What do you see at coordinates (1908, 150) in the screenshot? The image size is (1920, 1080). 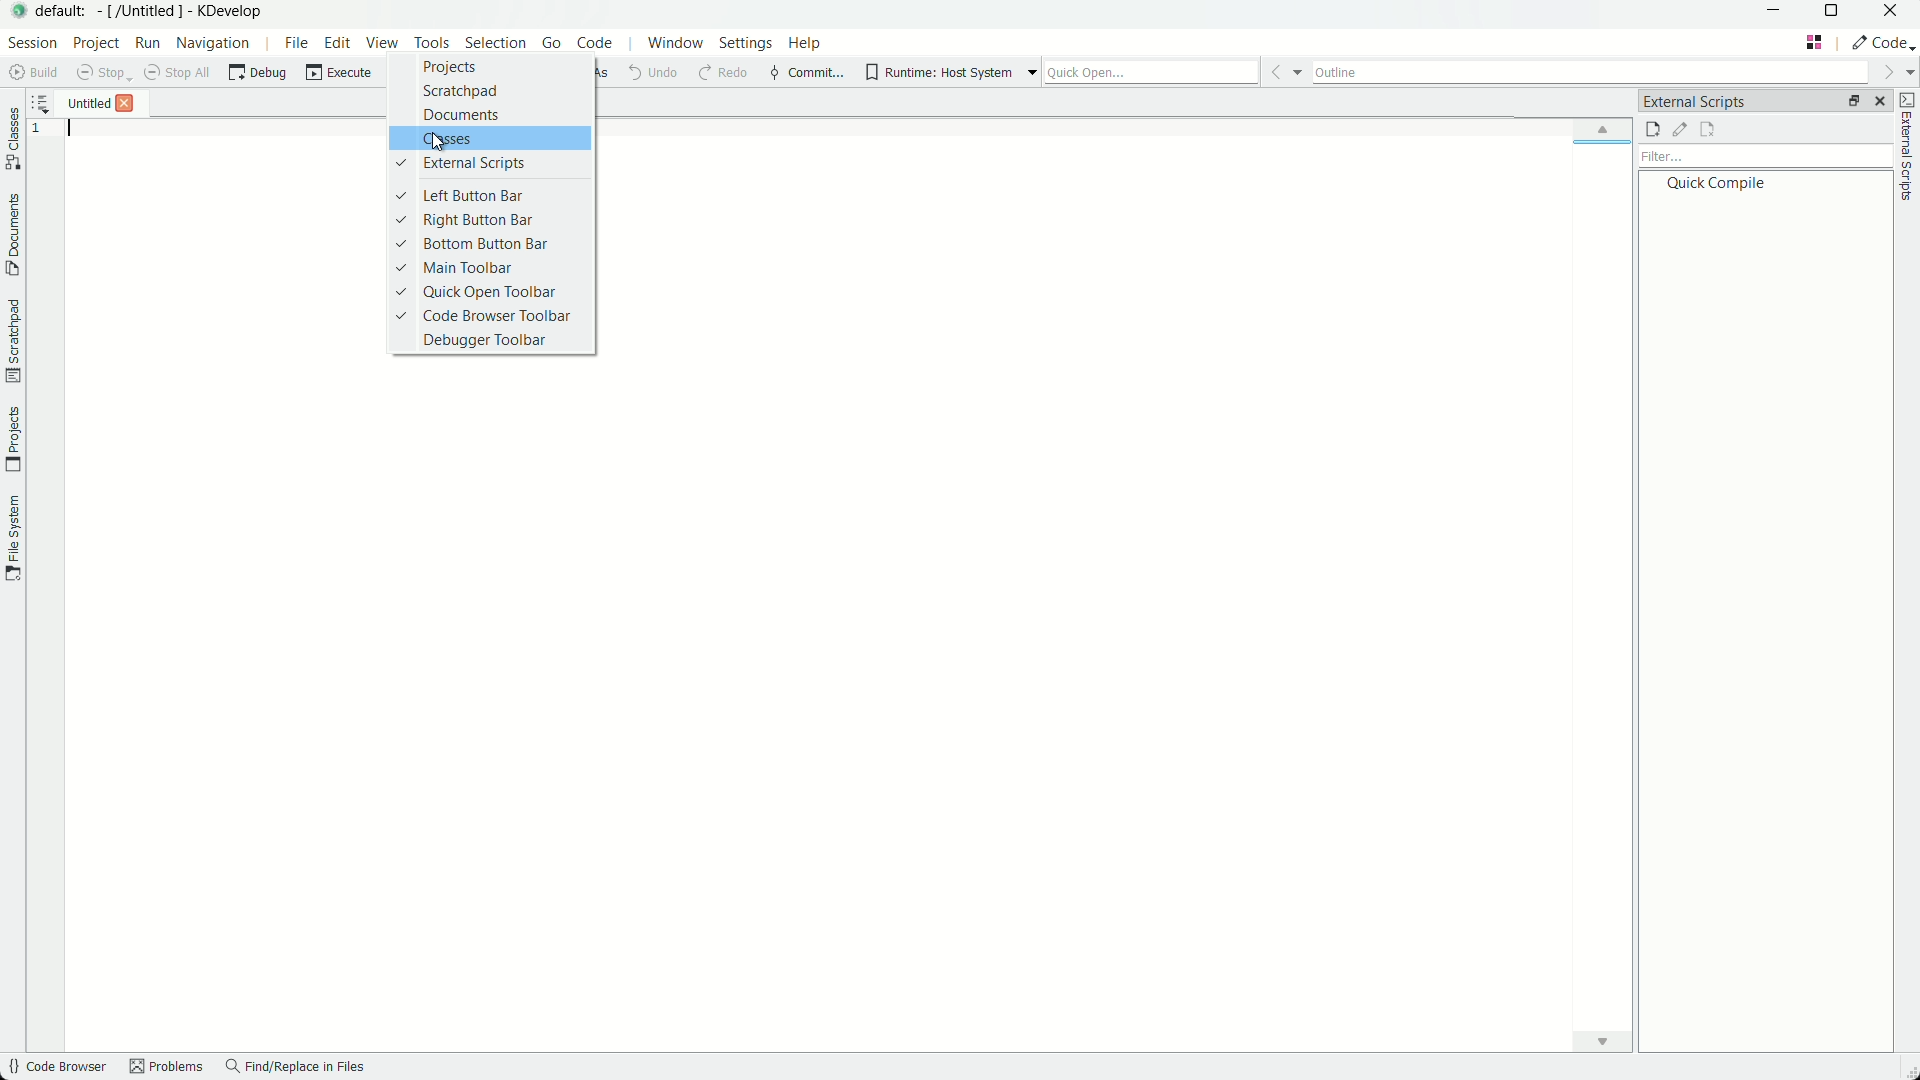 I see `toggle external scripts` at bounding box center [1908, 150].